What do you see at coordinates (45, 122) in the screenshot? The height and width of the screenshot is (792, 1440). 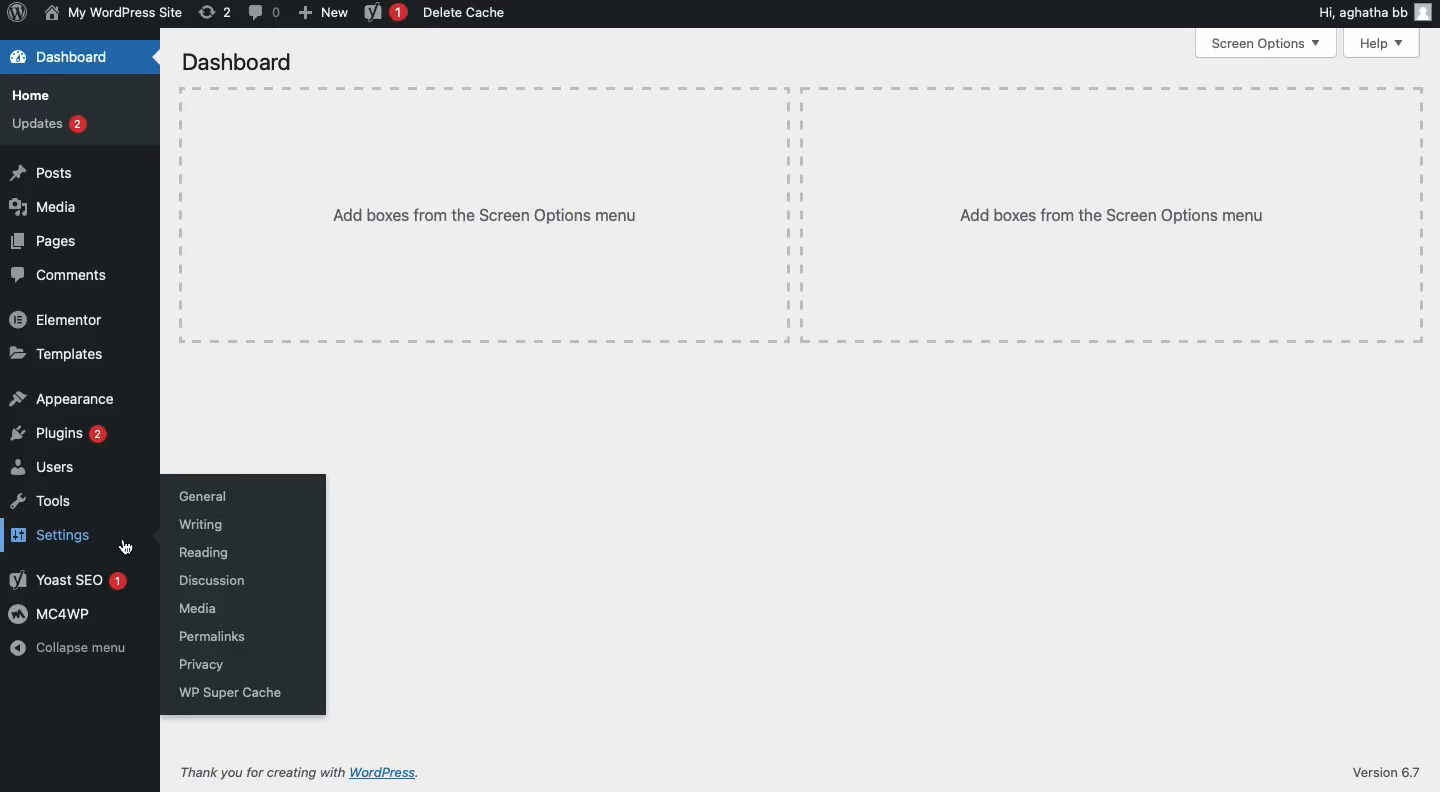 I see `Updates` at bounding box center [45, 122].